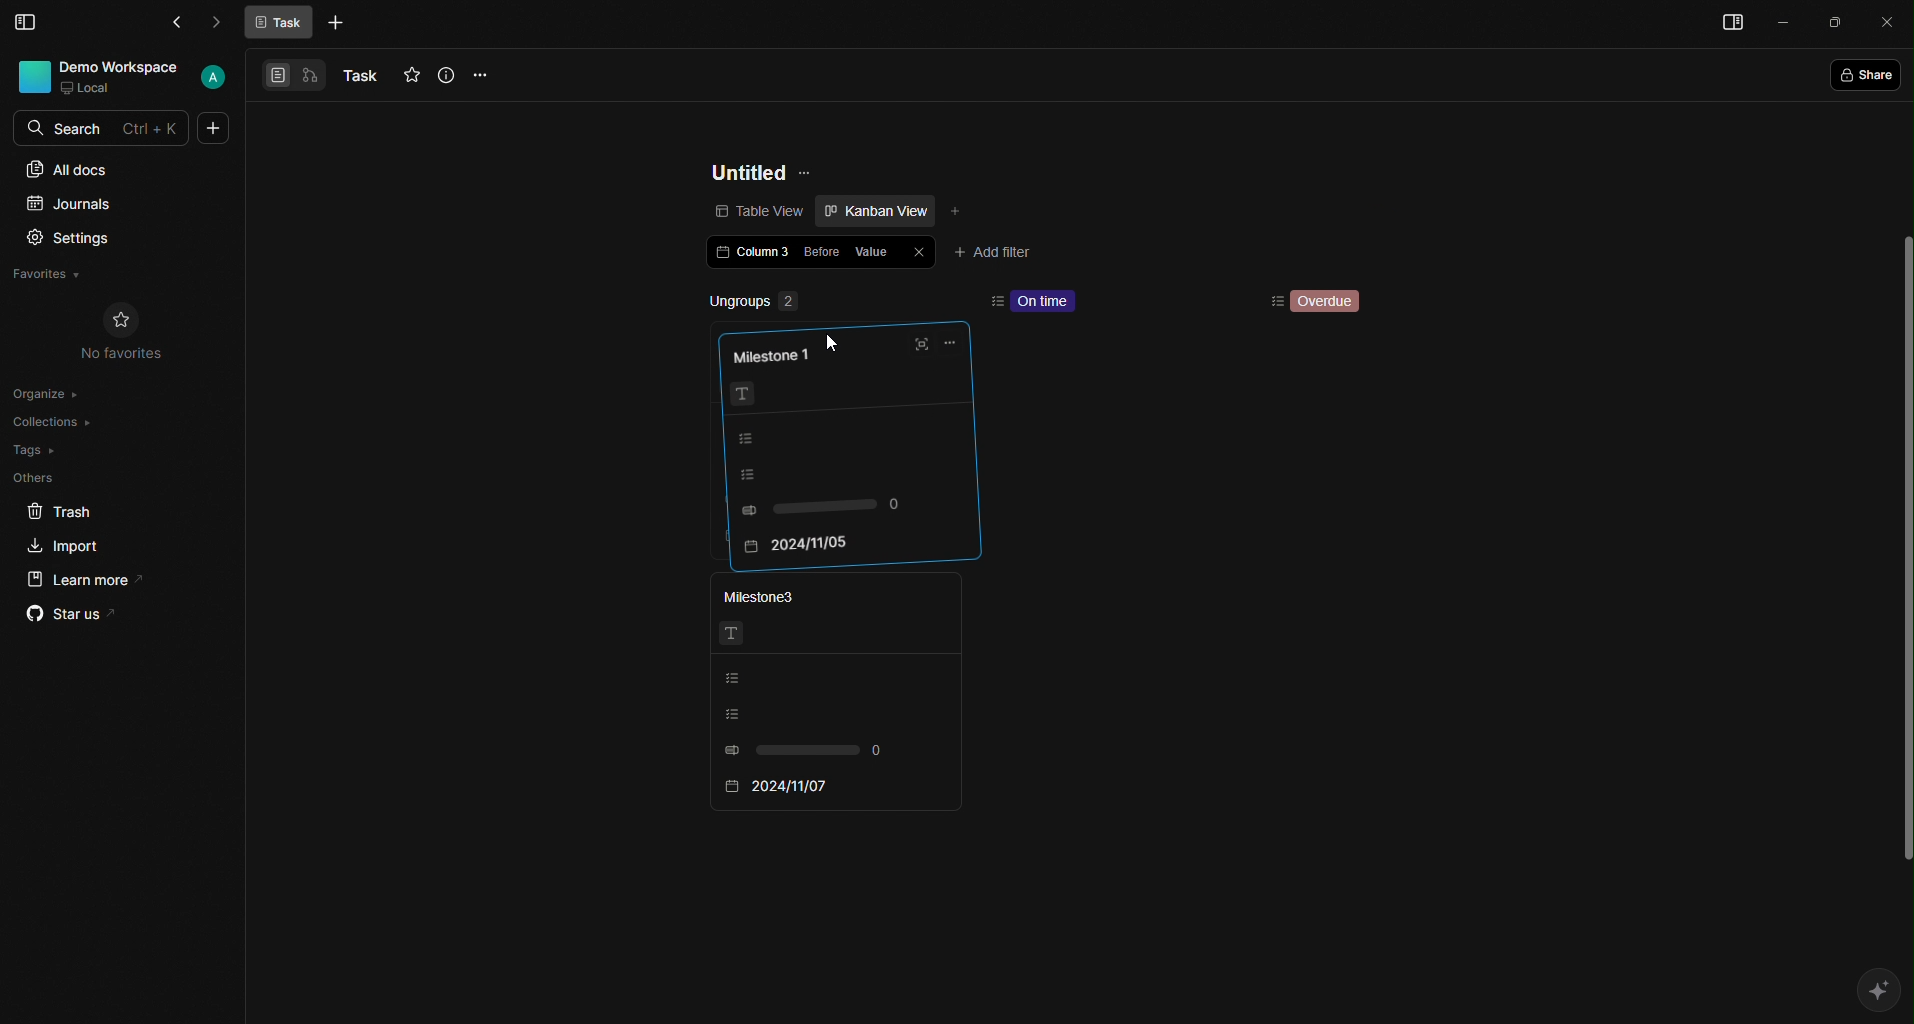 This screenshot has width=1914, height=1024. I want to click on User, so click(121, 77).